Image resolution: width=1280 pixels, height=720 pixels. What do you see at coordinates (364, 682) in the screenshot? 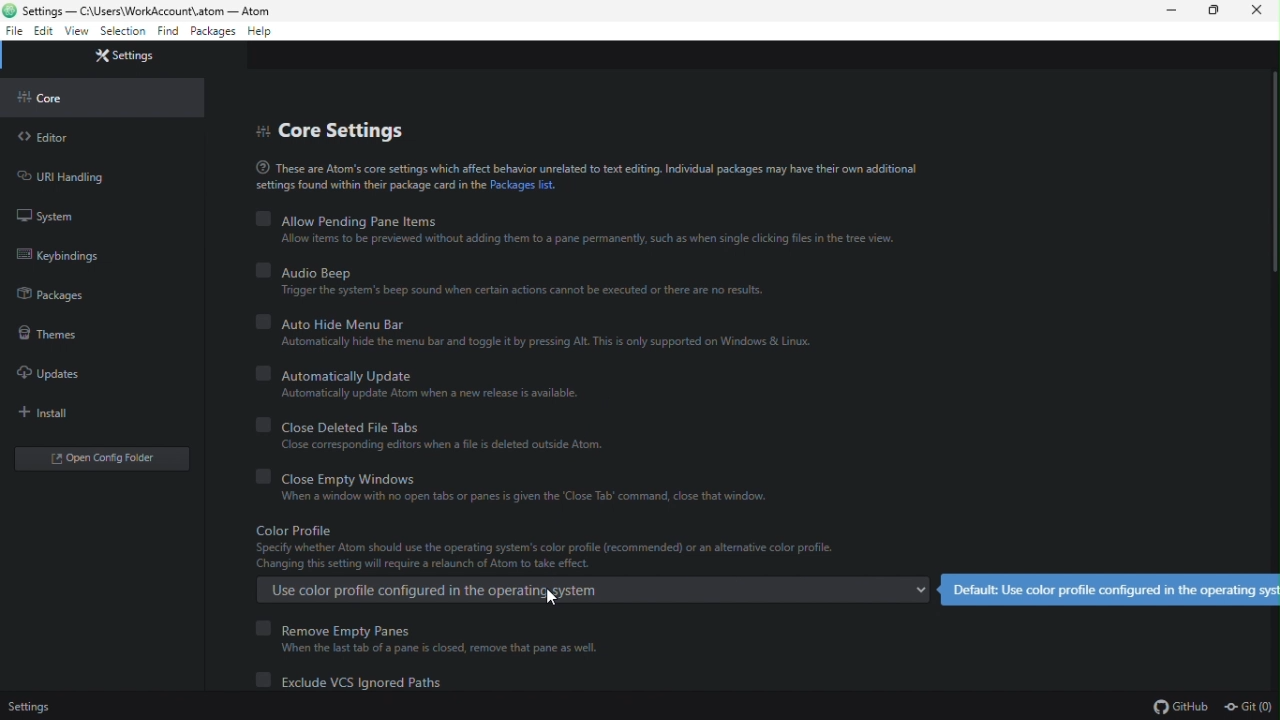
I see `exclude VCS ignored file paths` at bounding box center [364, 682].